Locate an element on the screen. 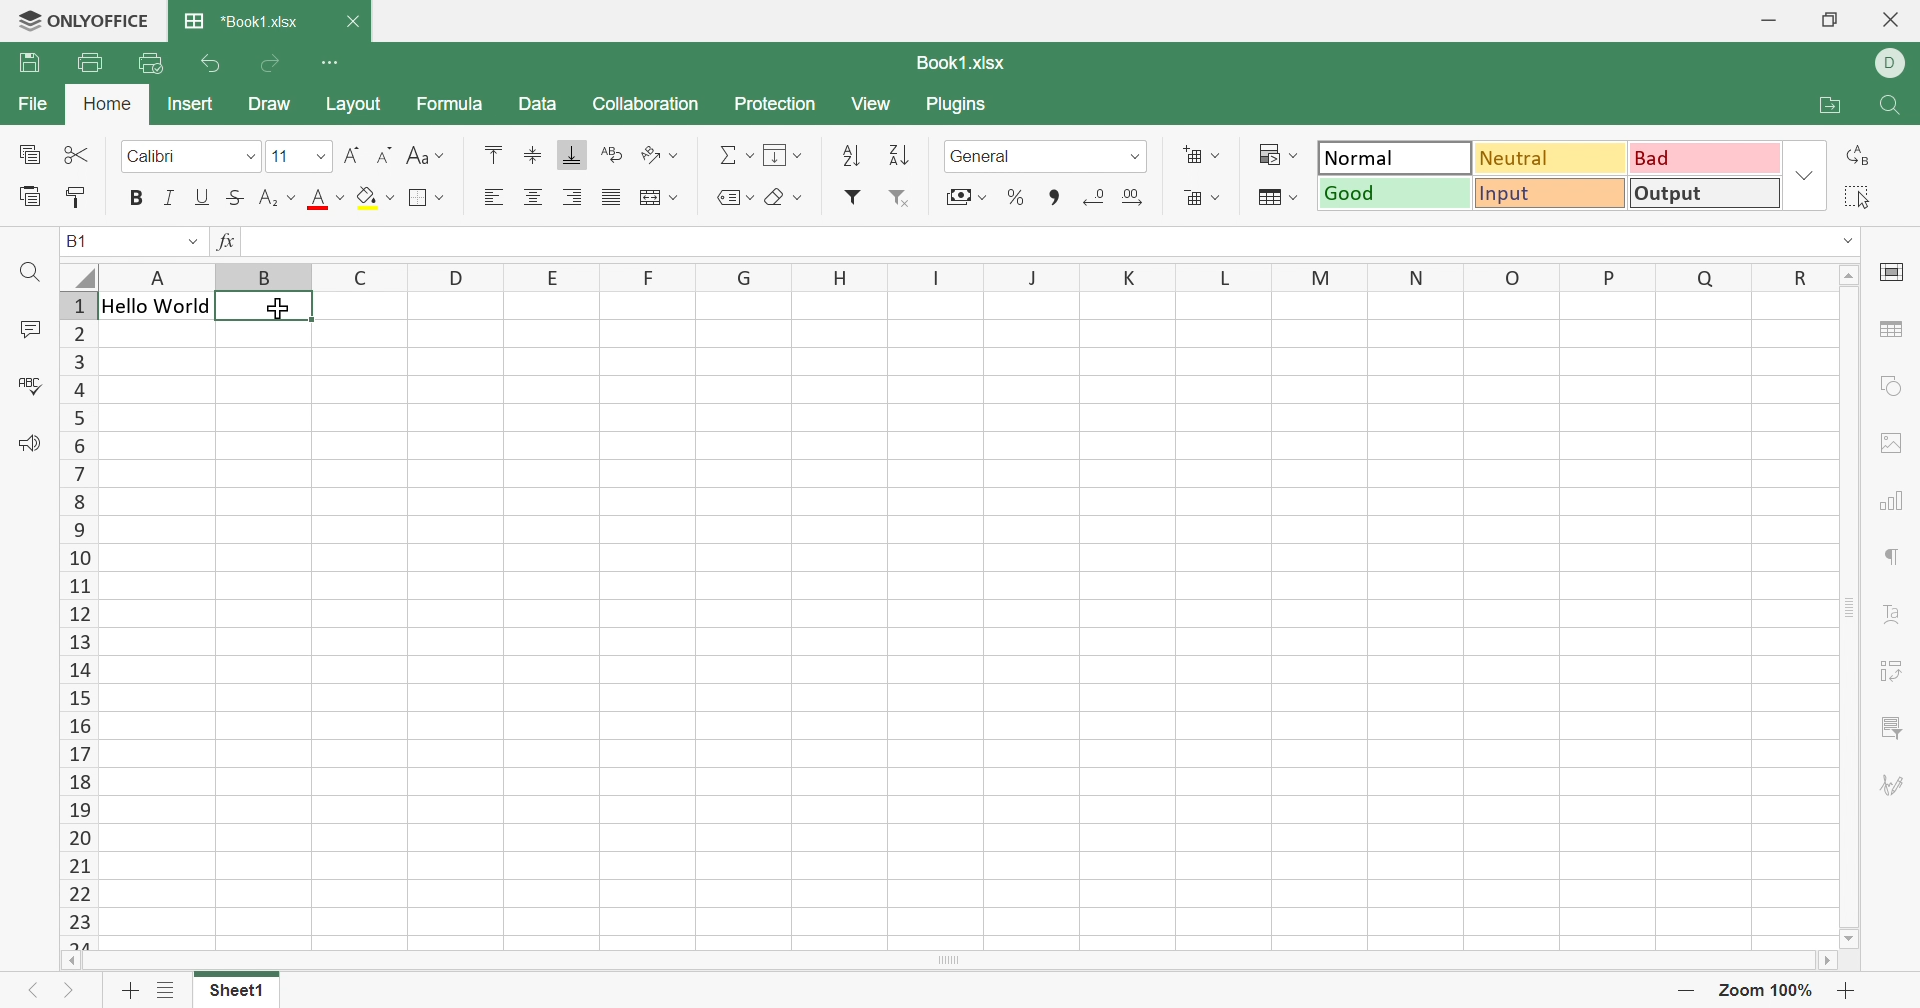  Fill is located at coordinates (781, 153).